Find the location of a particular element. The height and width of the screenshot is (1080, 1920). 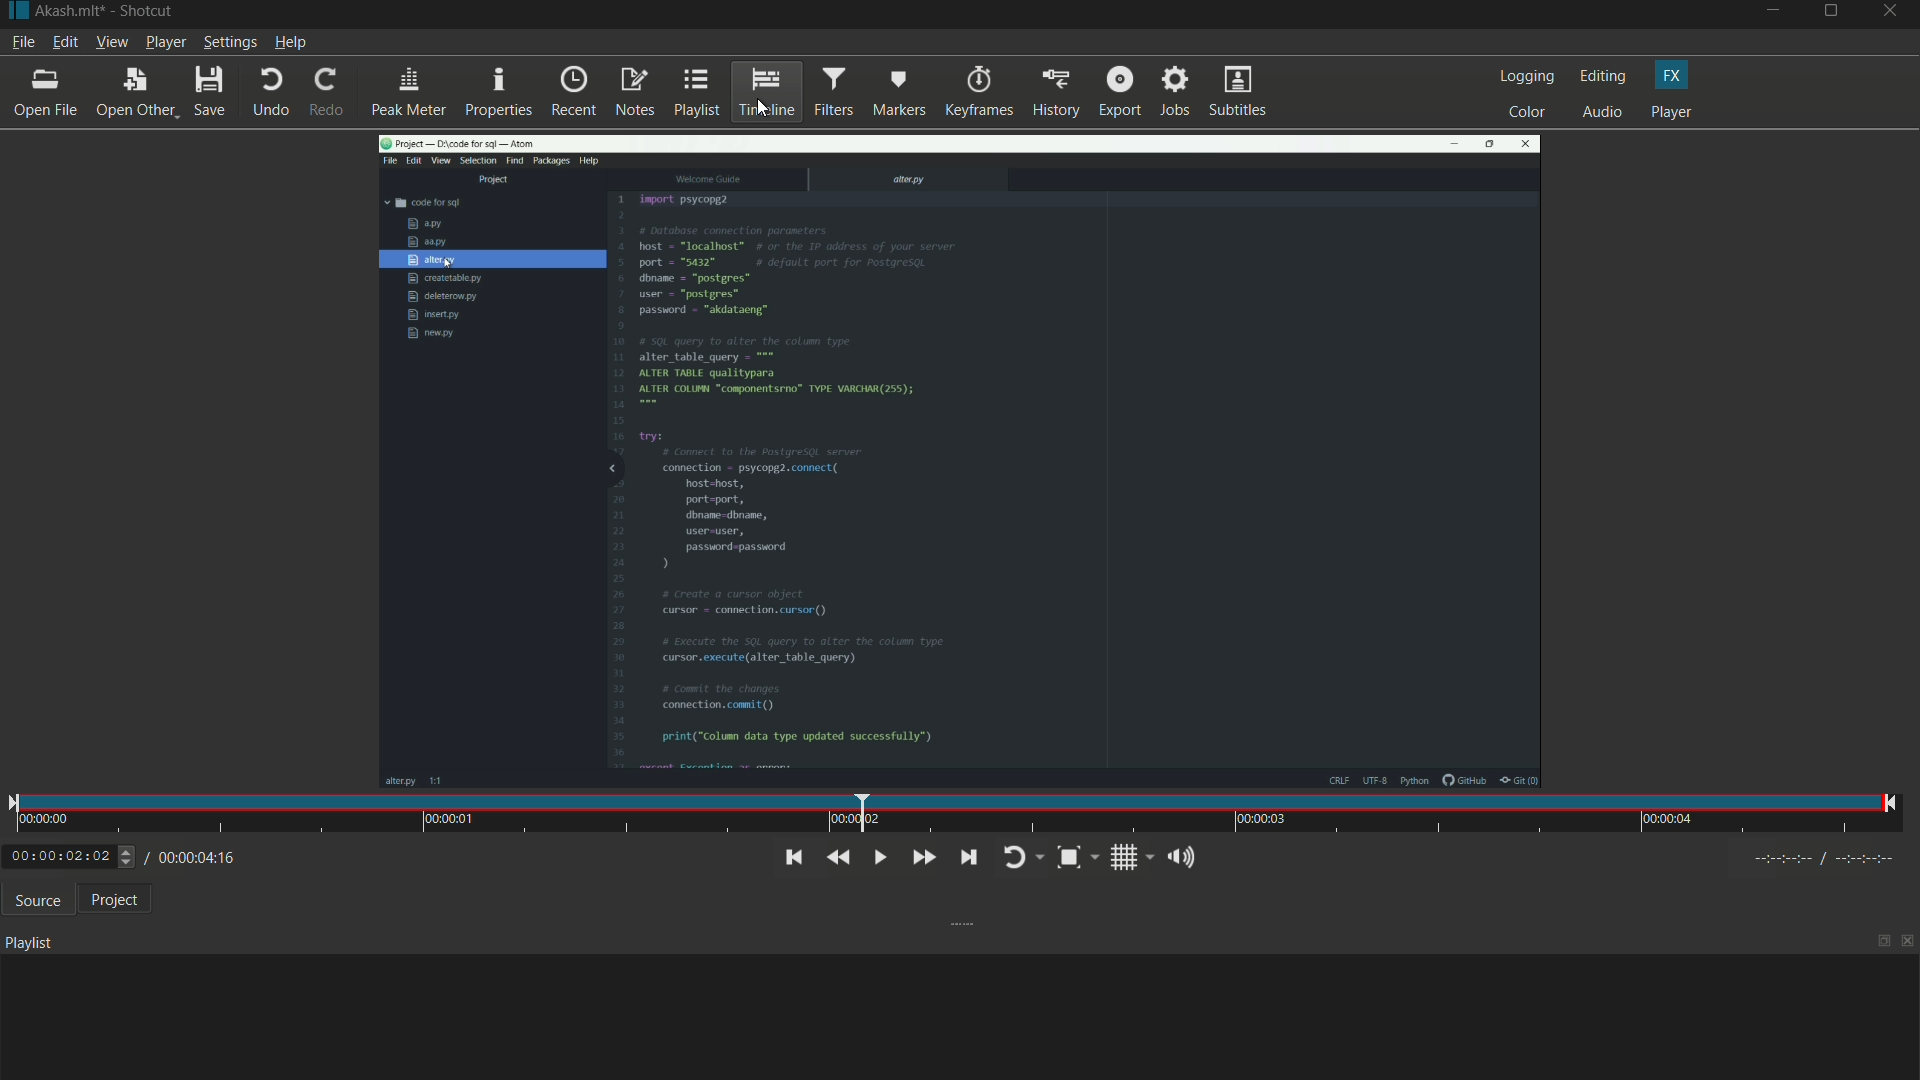

undo is located at coordinates (266, 93).